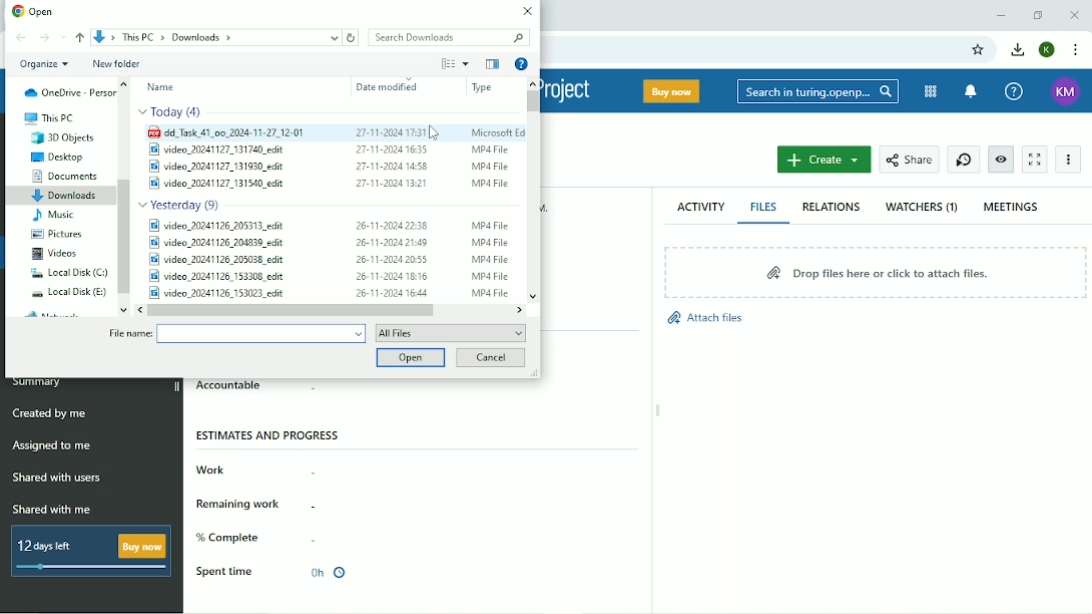 This screenshot has height=614, width=1092. What do you see at coordinates (973, 91) in the screenshot?
I see `To notification center` at bounding box center [973, 91].